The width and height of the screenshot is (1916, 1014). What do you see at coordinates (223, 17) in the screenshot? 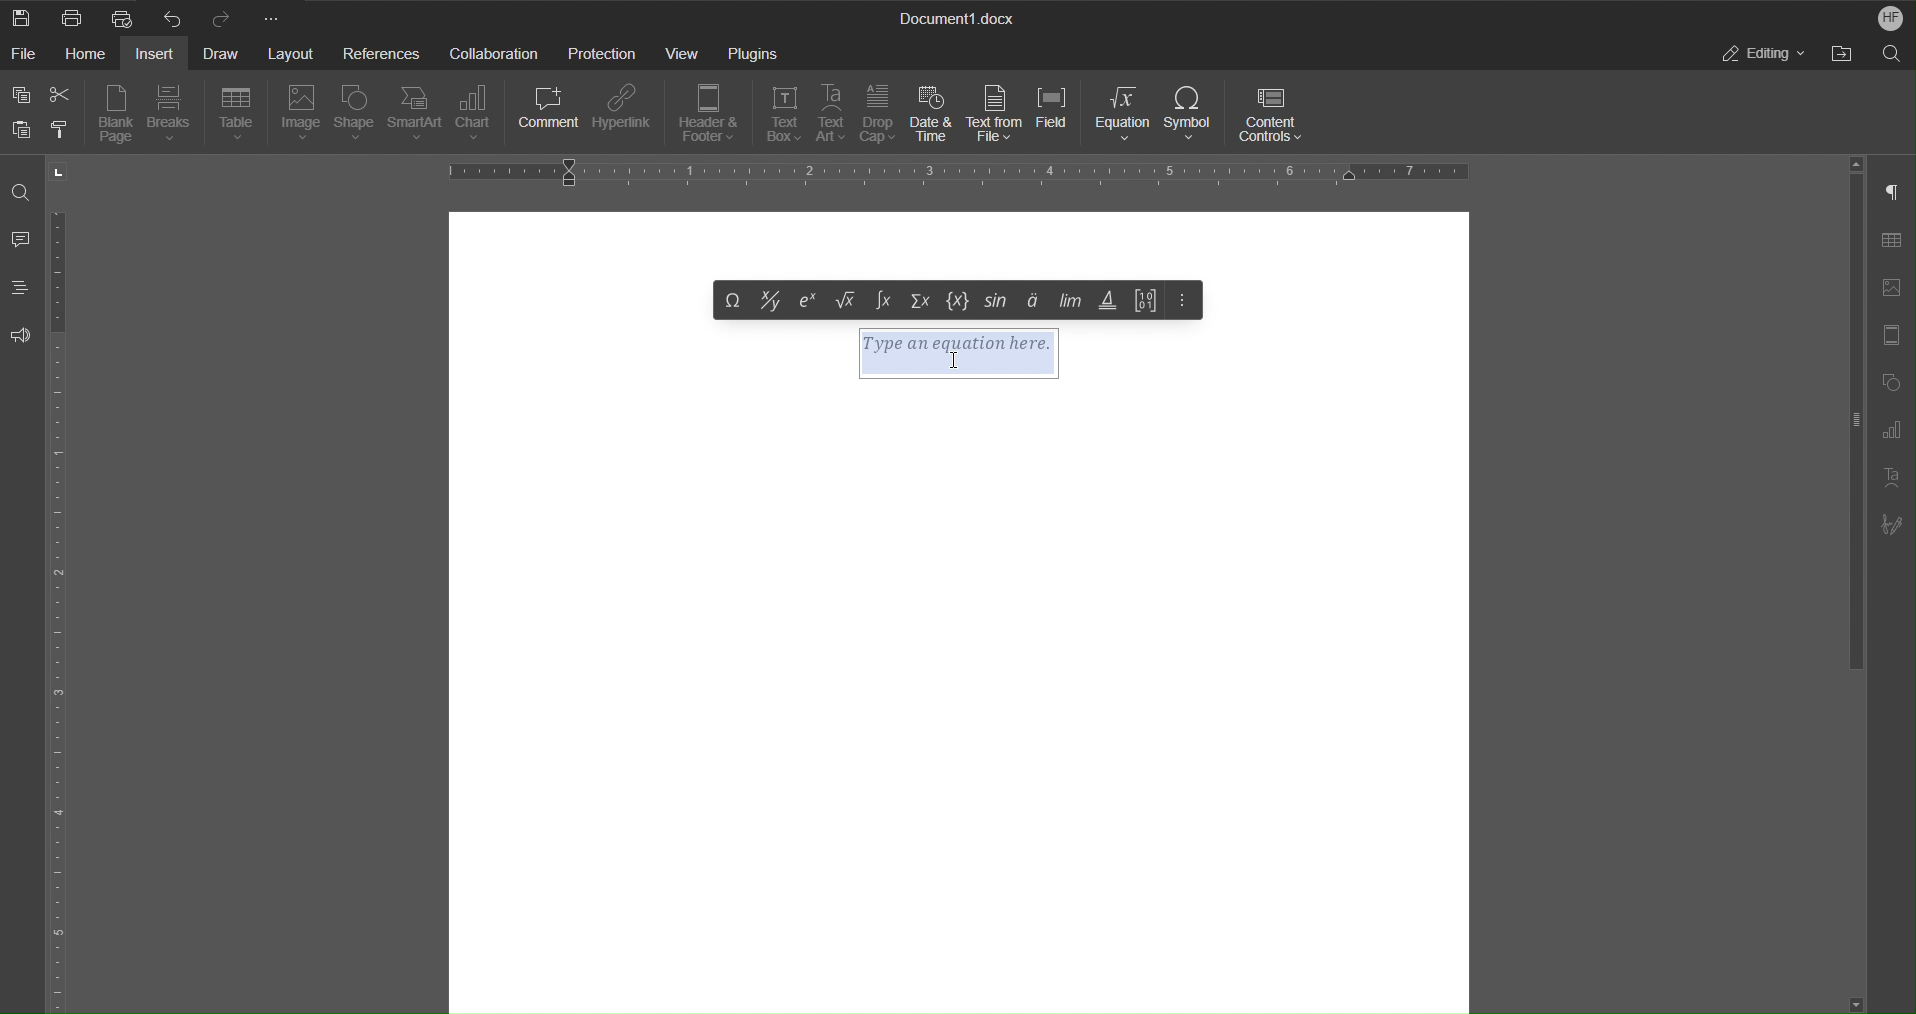
I see `Redo` at bounding box center [223, 17].